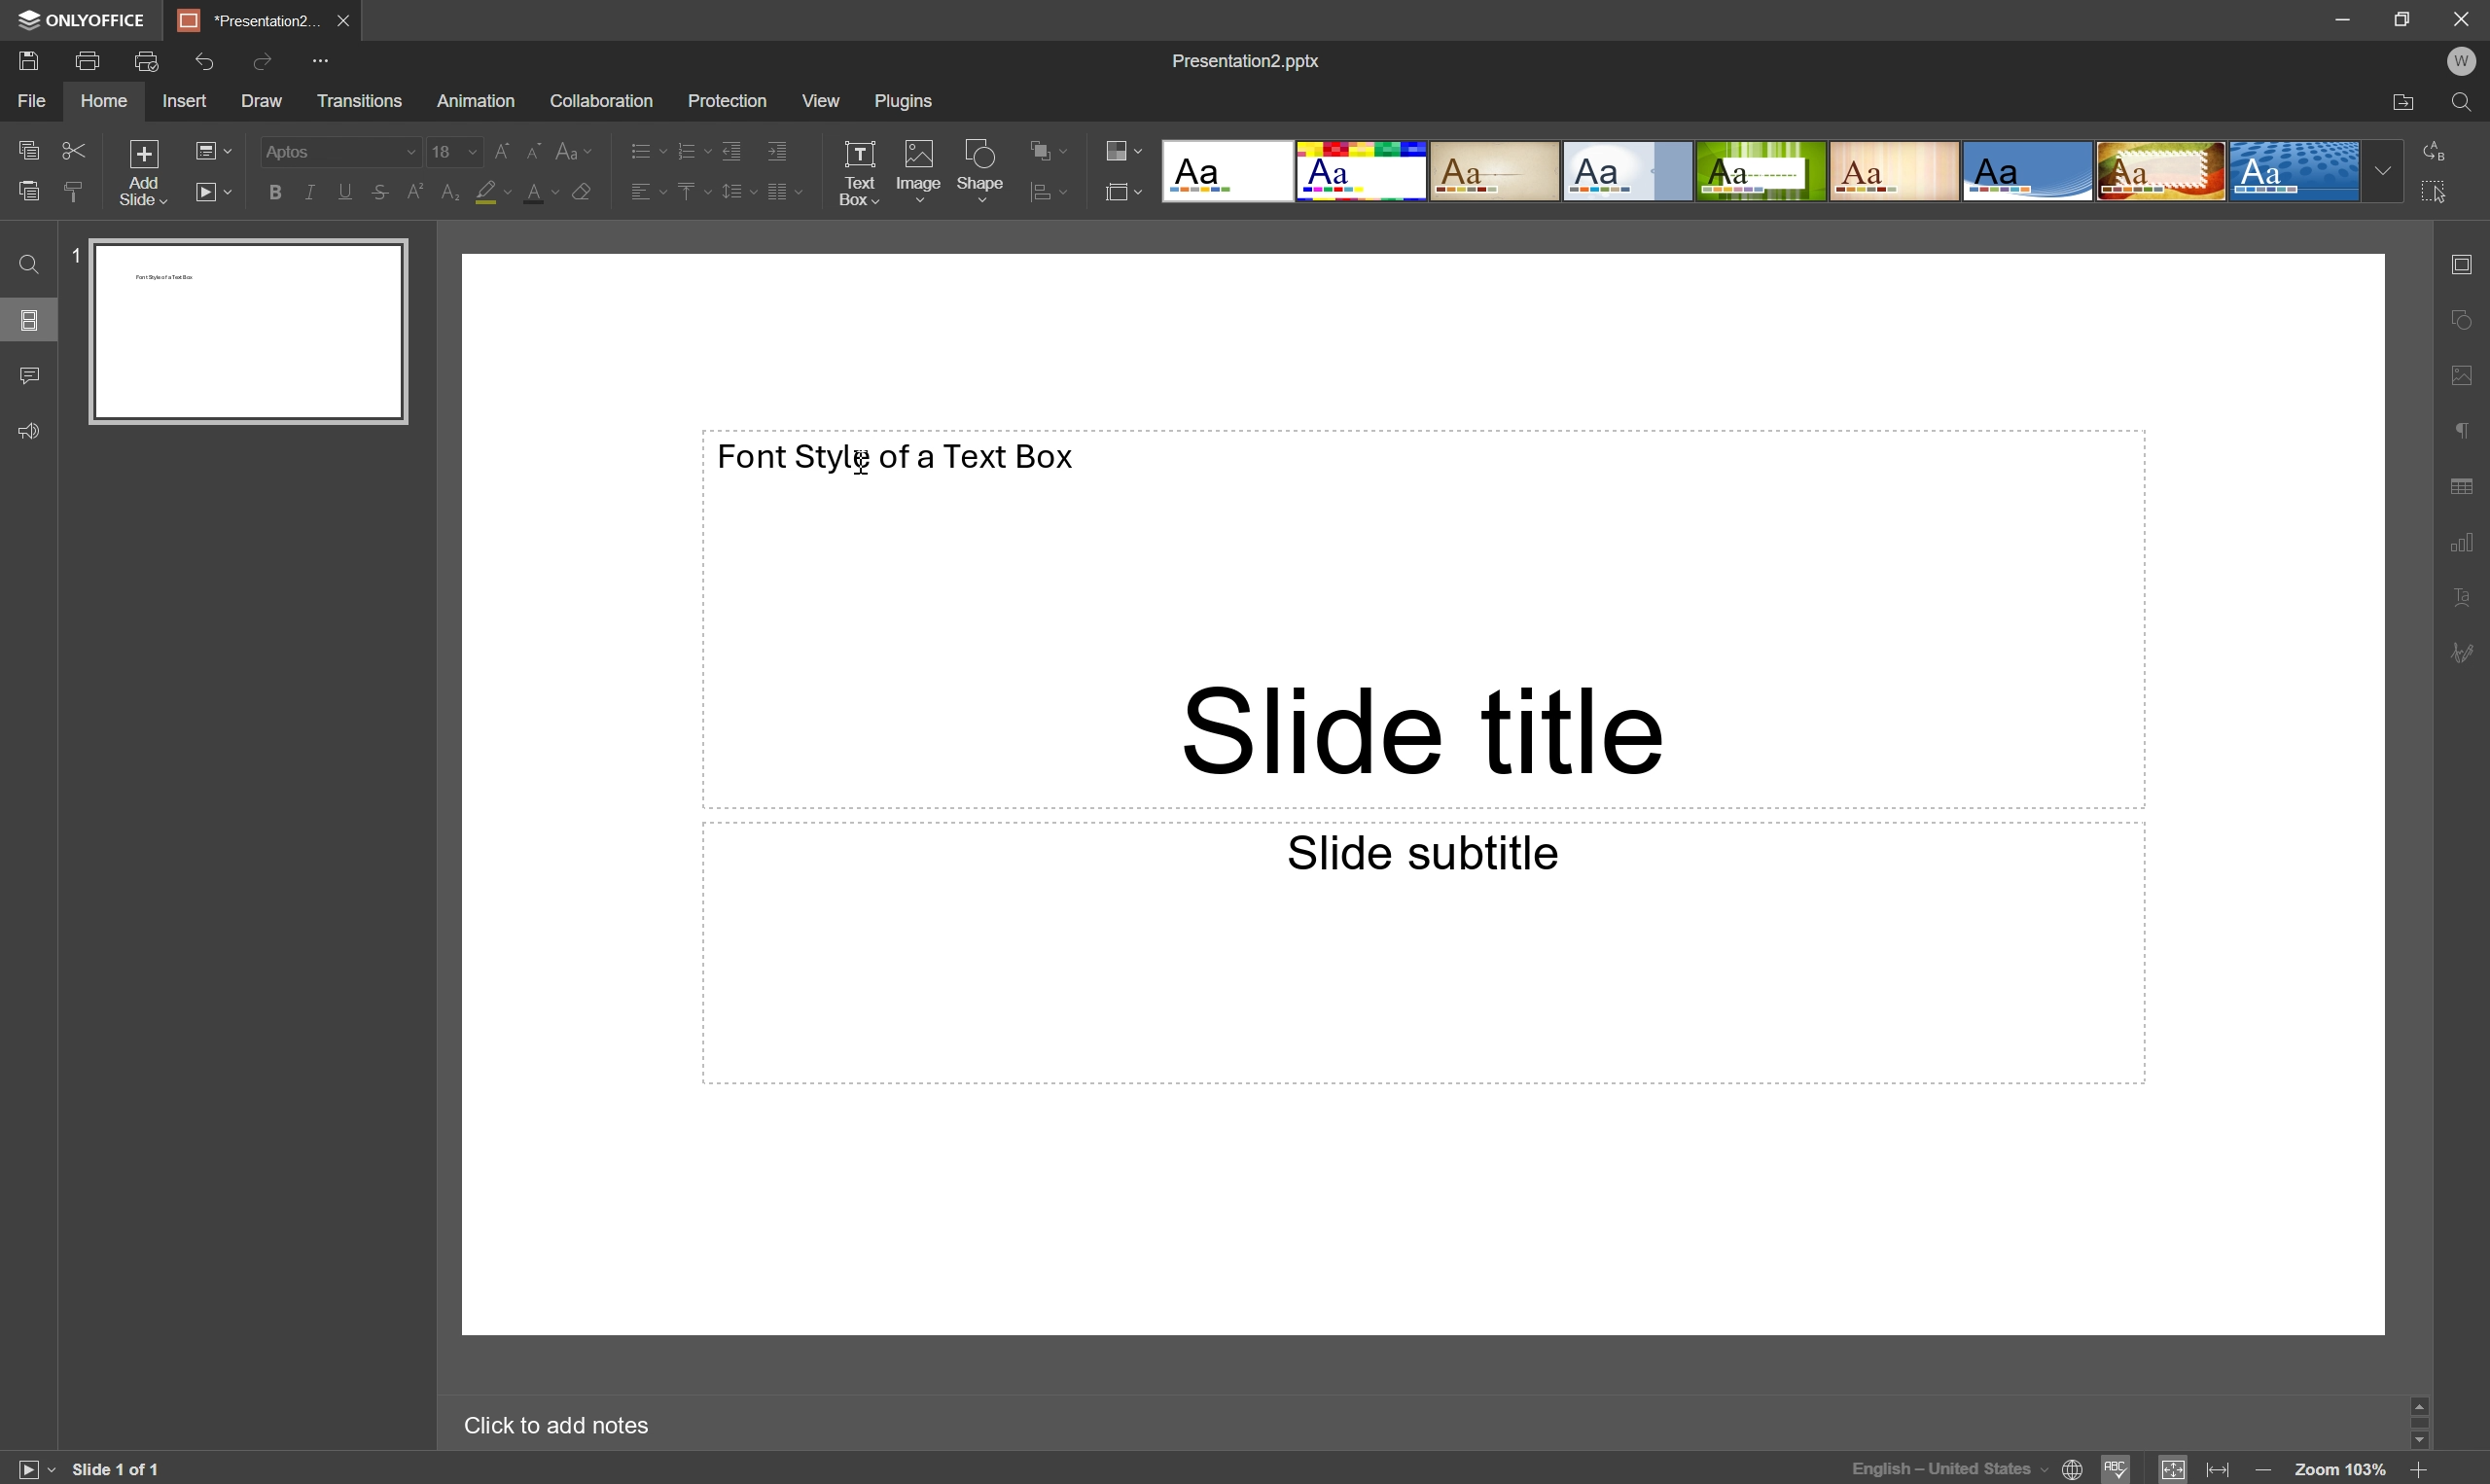 This screenshot has height=1484, width=2490. What do you see at coordinates (1124, 151) in the screenshot?
I see `Change color theme` at bounding box center [1124, 151].